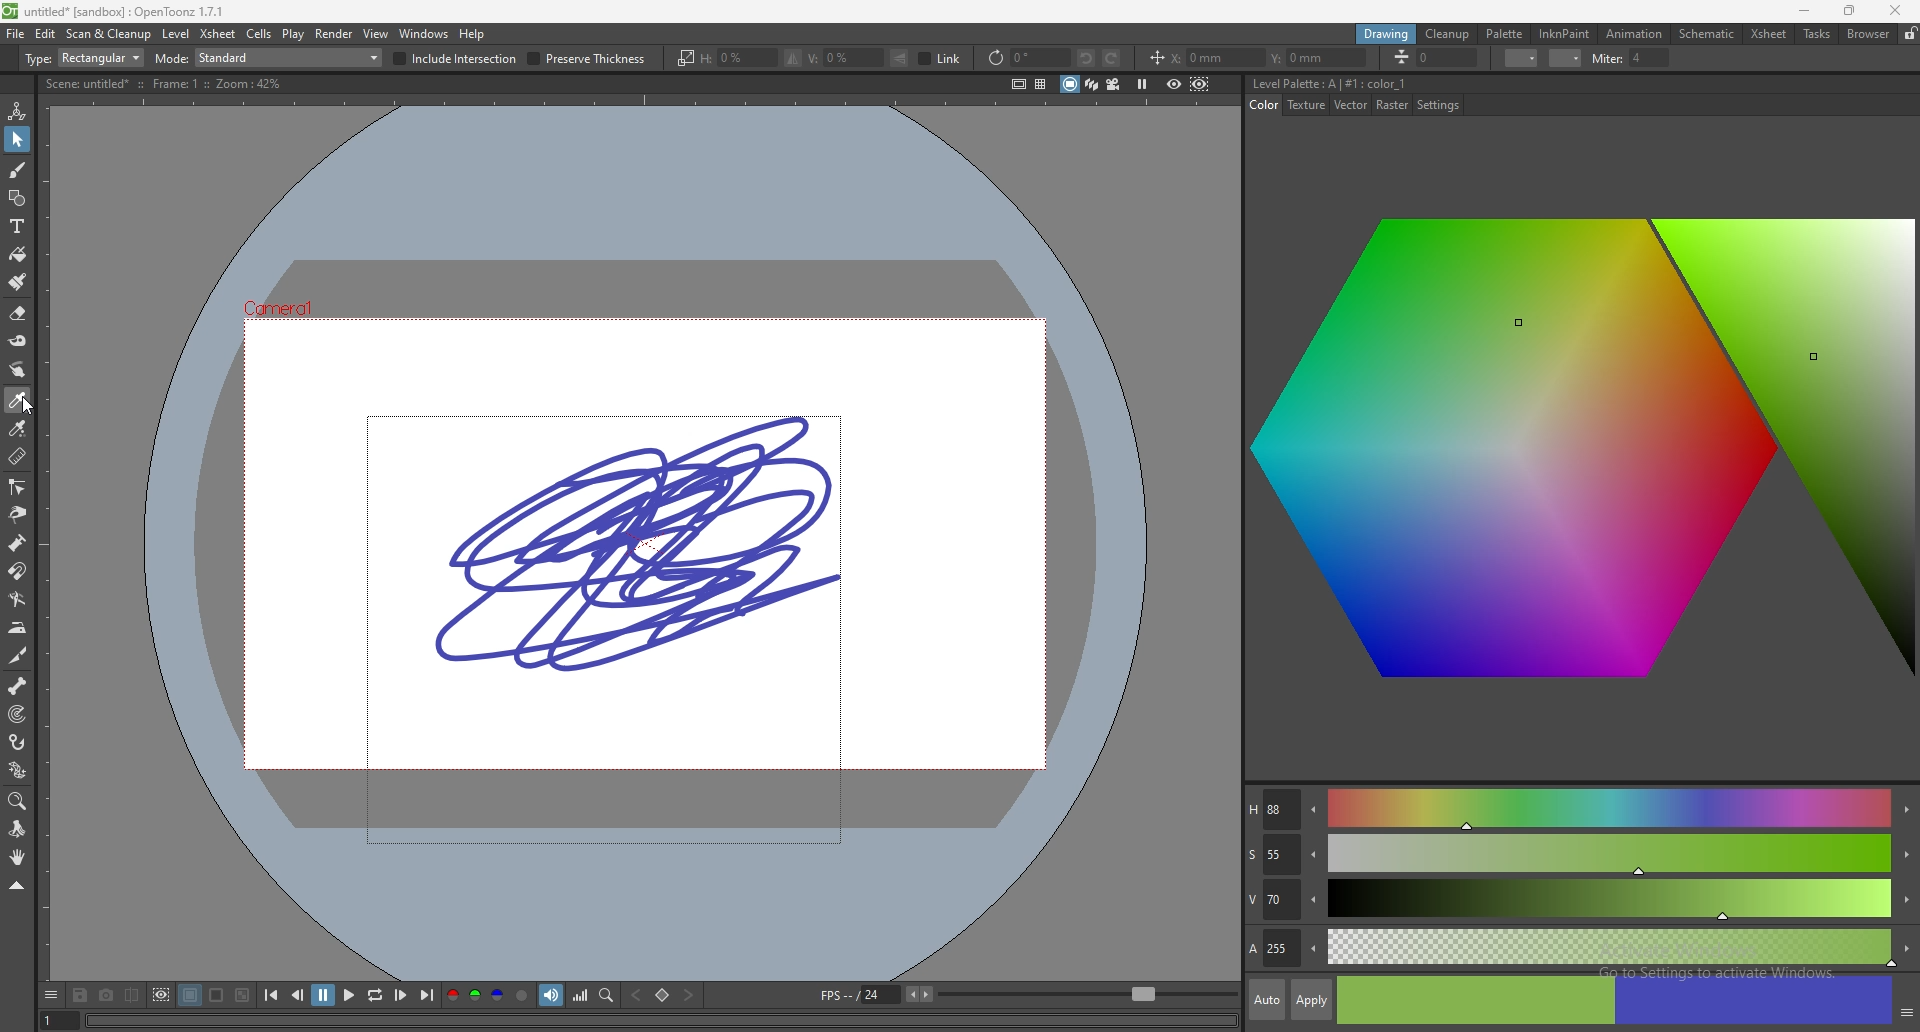  I want to click on hook tool, so click(18, 741).